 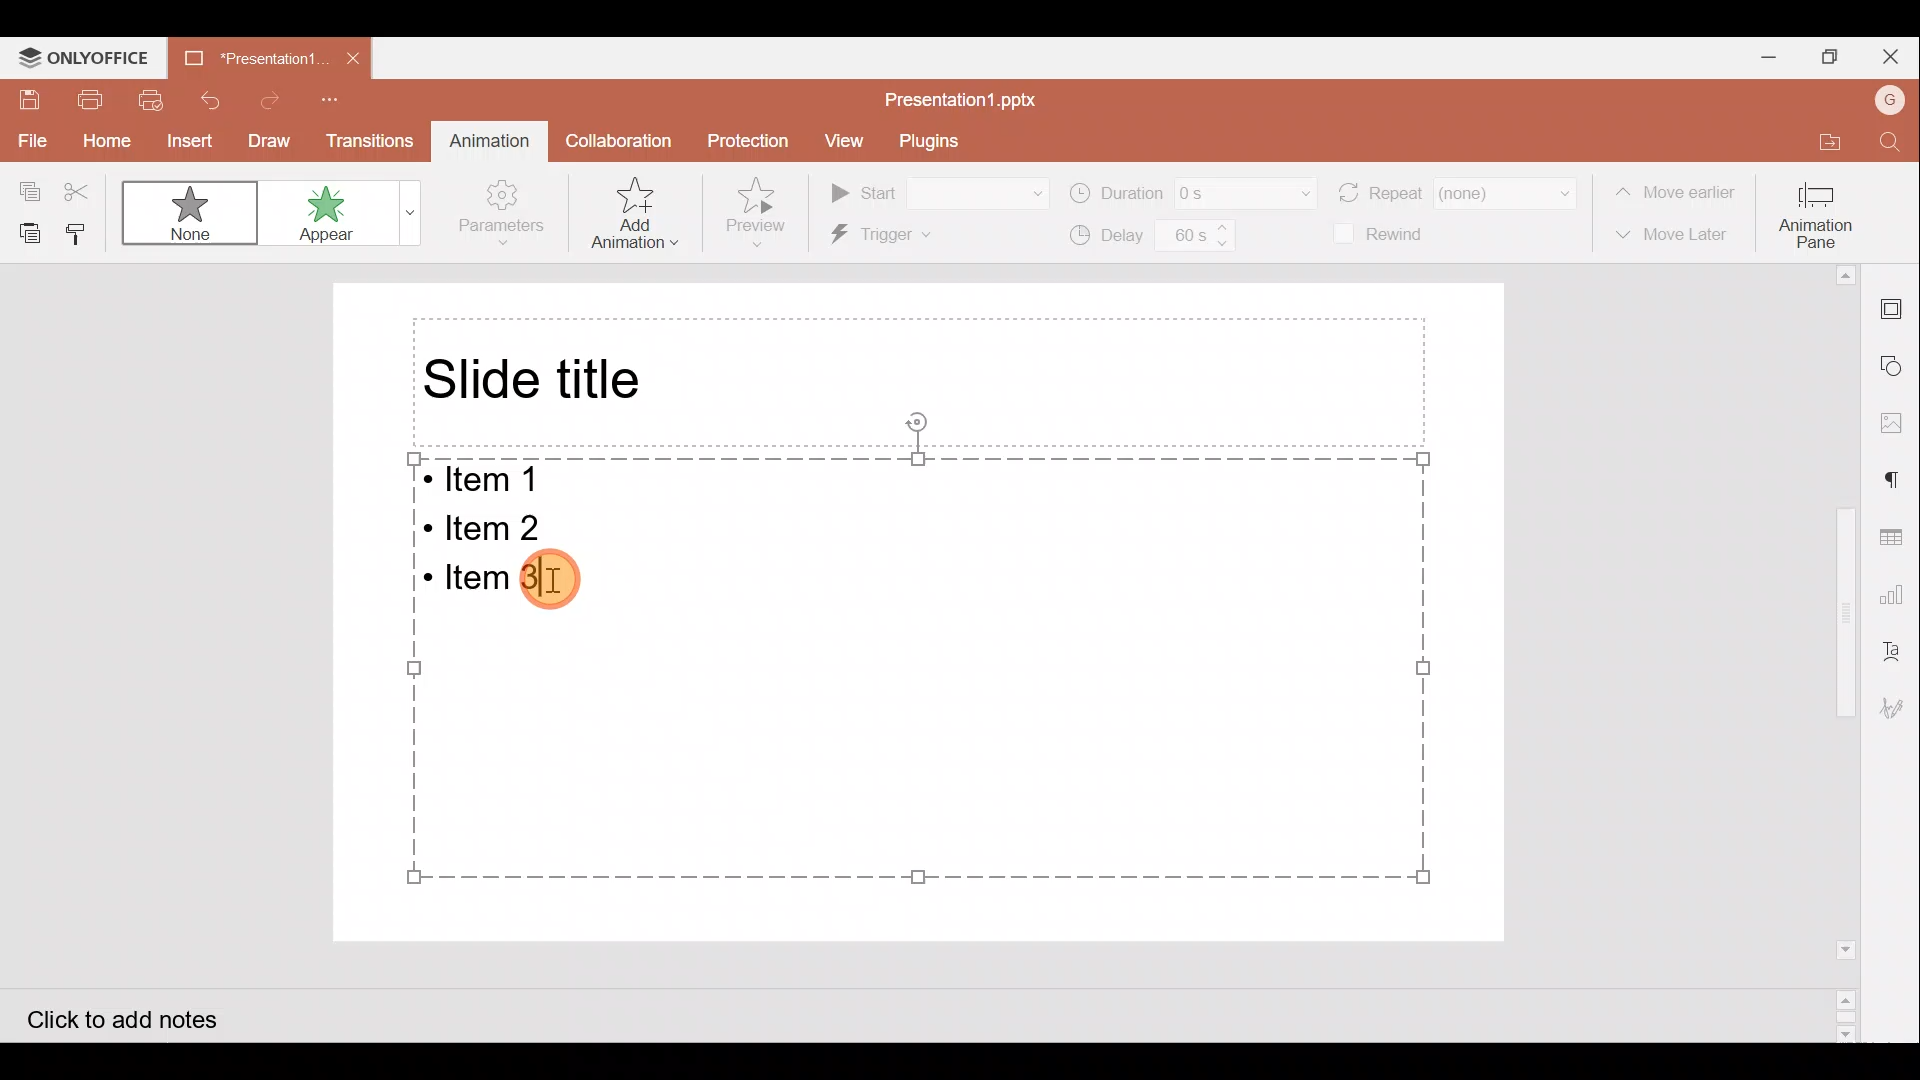 What do you see at coordinates (1818, 214) in the screenshot?
I see `Animation pane` at bounding box center [1818, 214].